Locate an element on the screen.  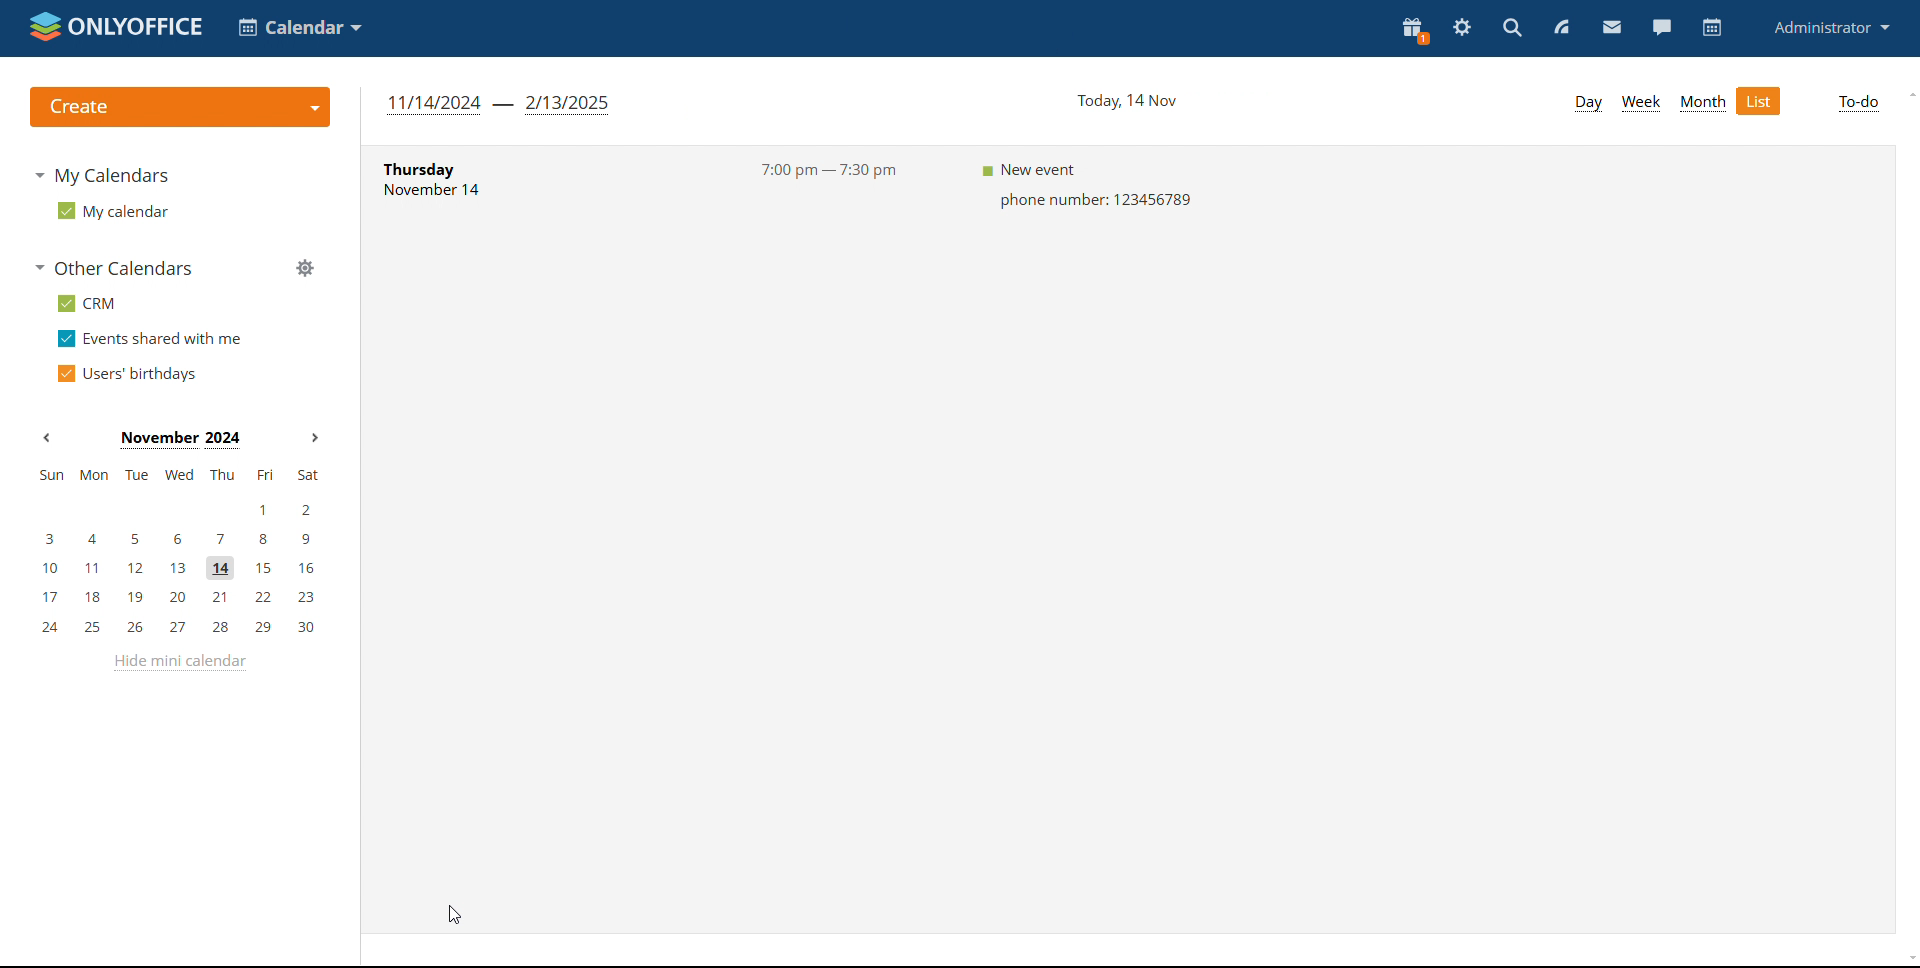
users' birthdays is located at coordinates (124, 374).